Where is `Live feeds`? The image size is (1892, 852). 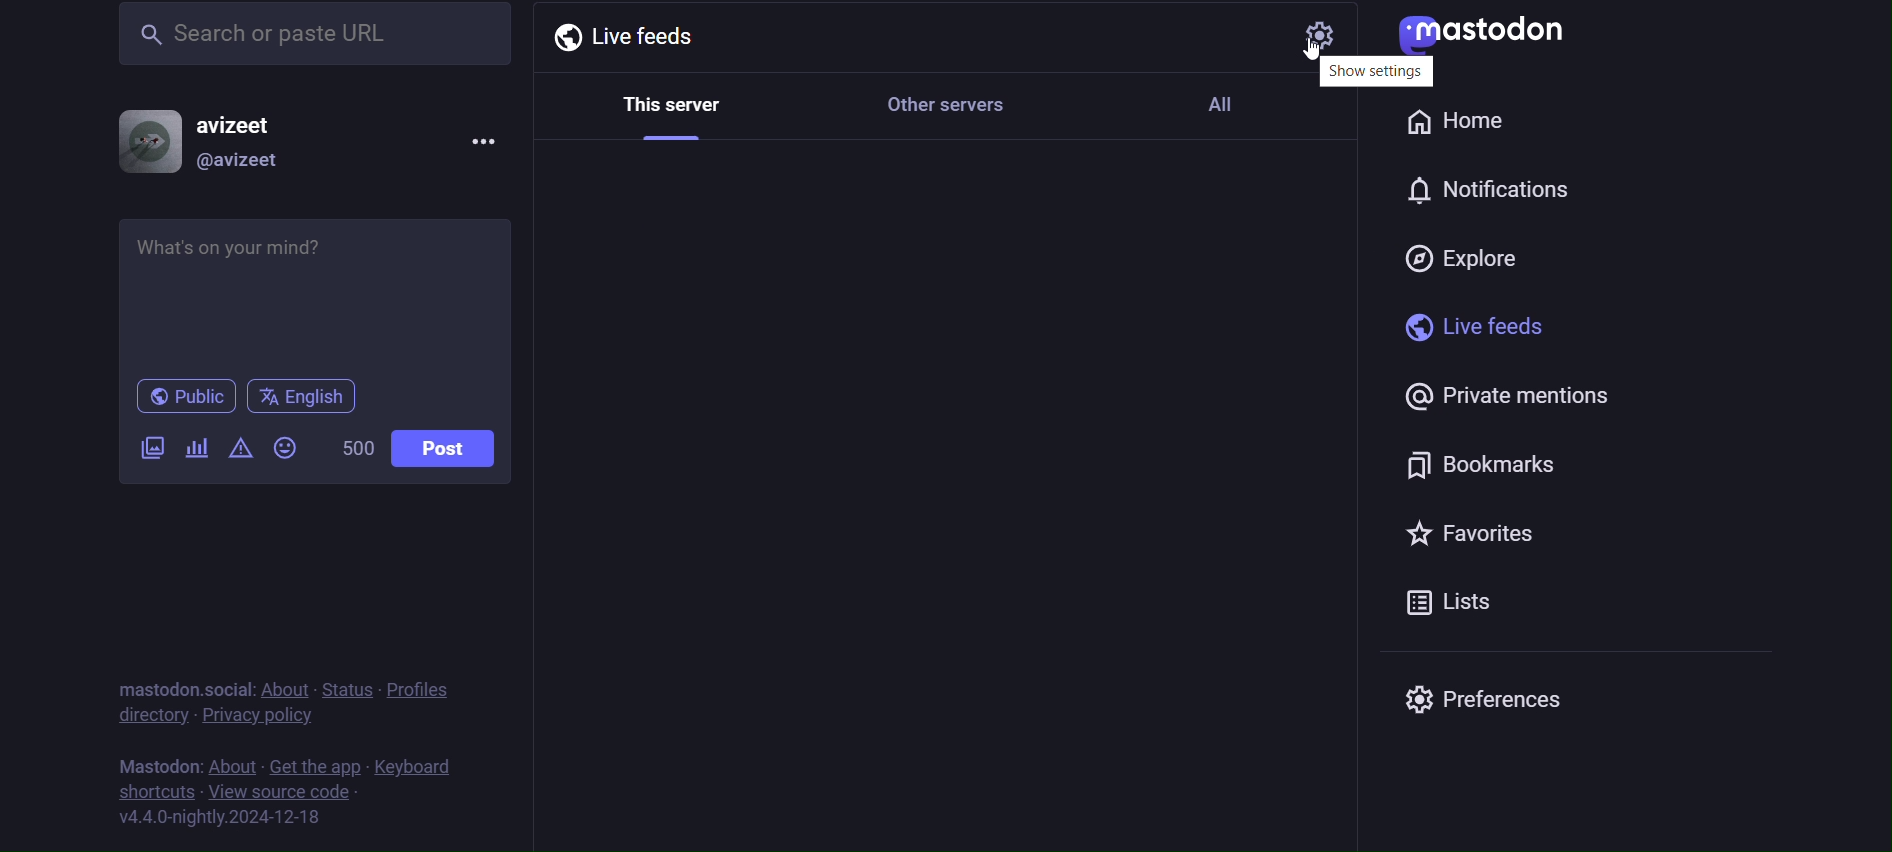
Live feeds is located at coordinates (633, 42).